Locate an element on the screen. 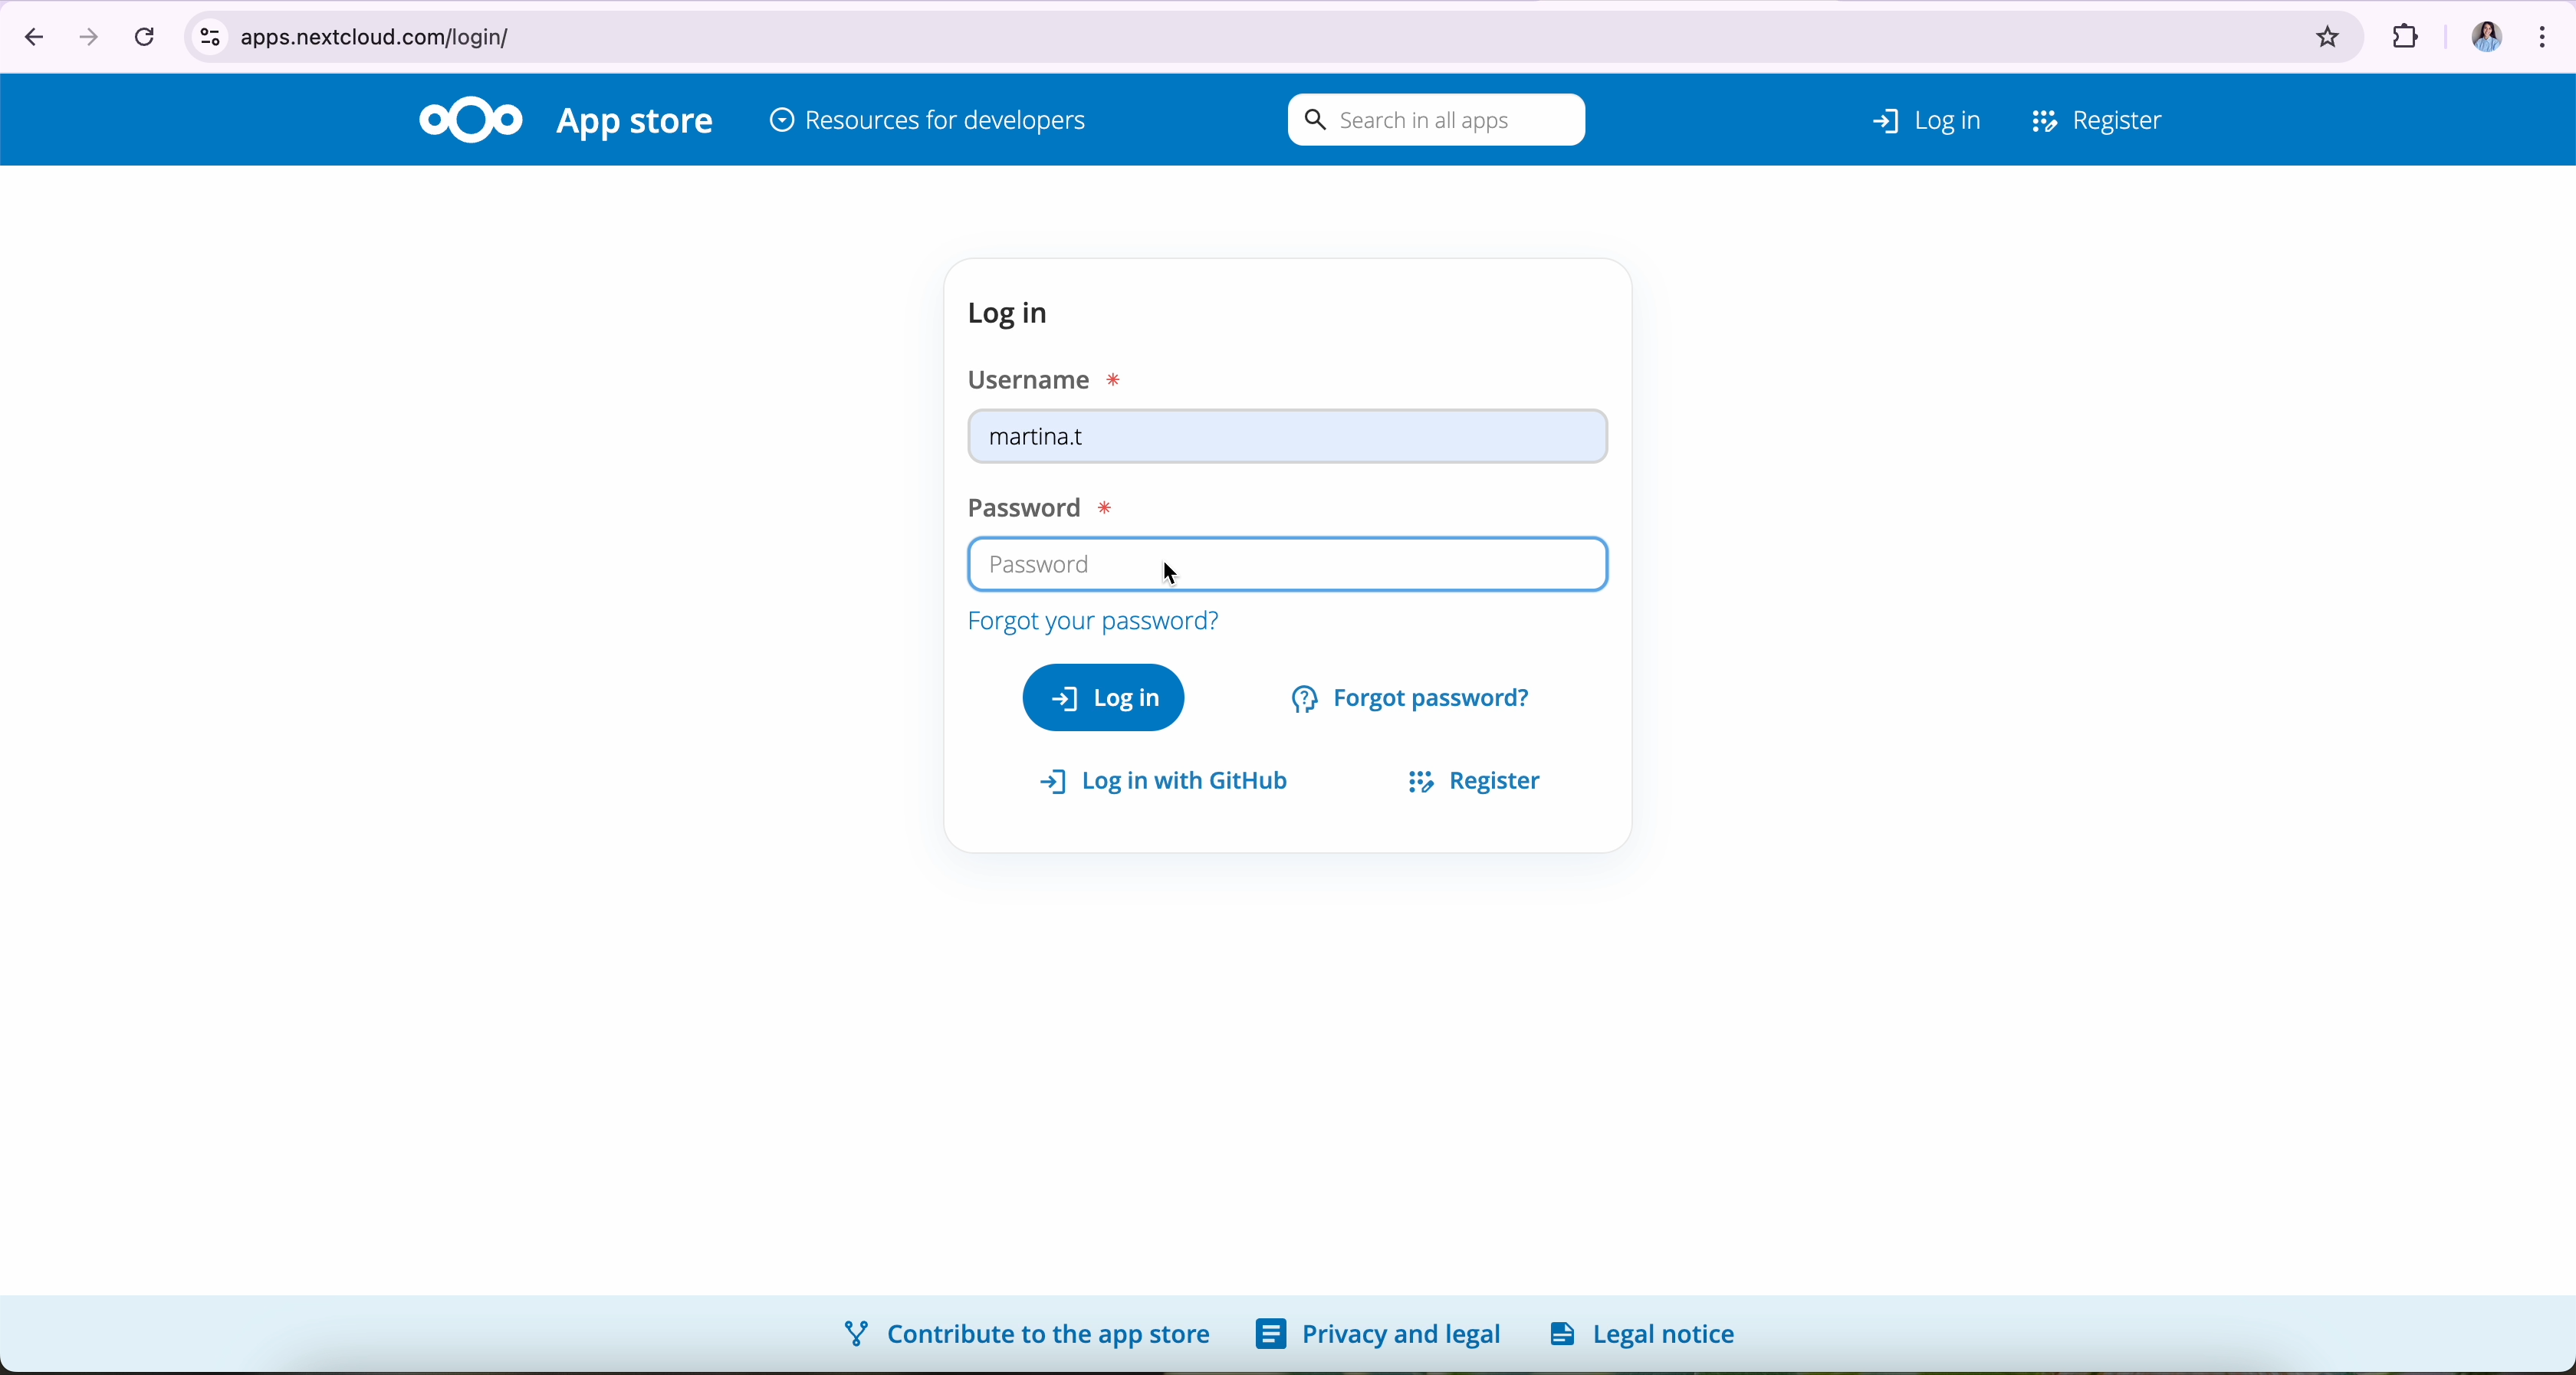  contribute to the app store is located at coordinates (1024, 1332).